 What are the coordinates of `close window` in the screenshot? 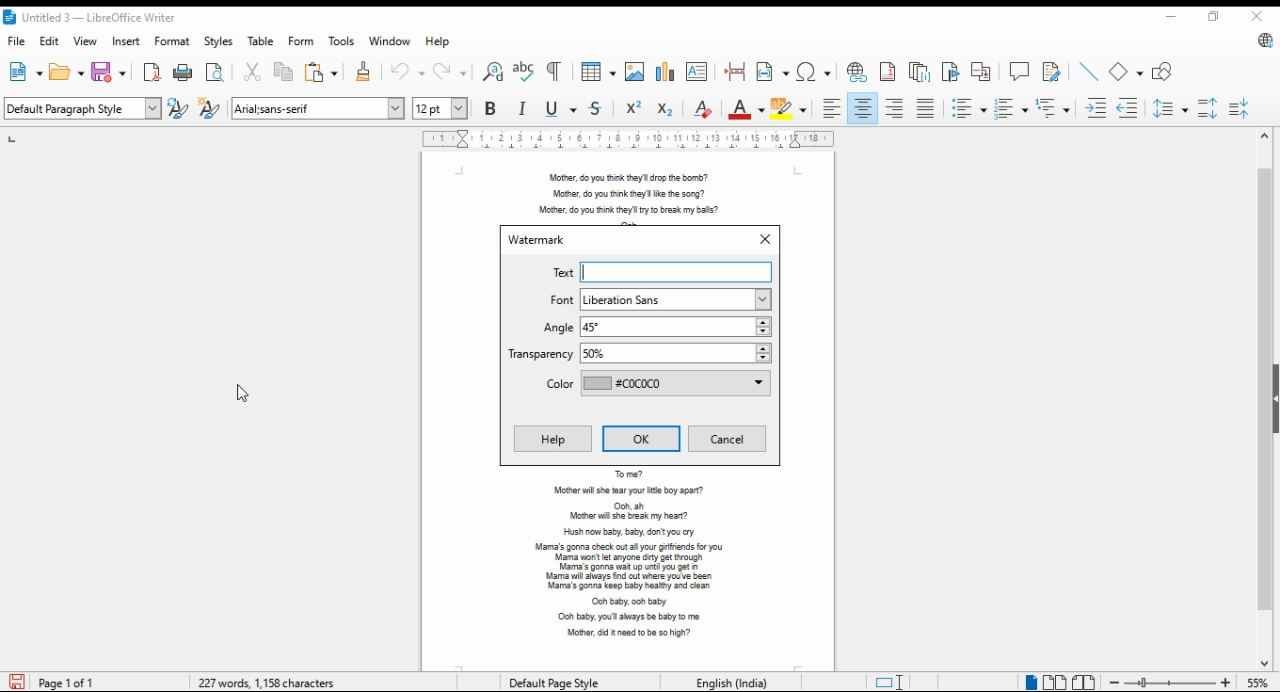 It's located at (760, 238).